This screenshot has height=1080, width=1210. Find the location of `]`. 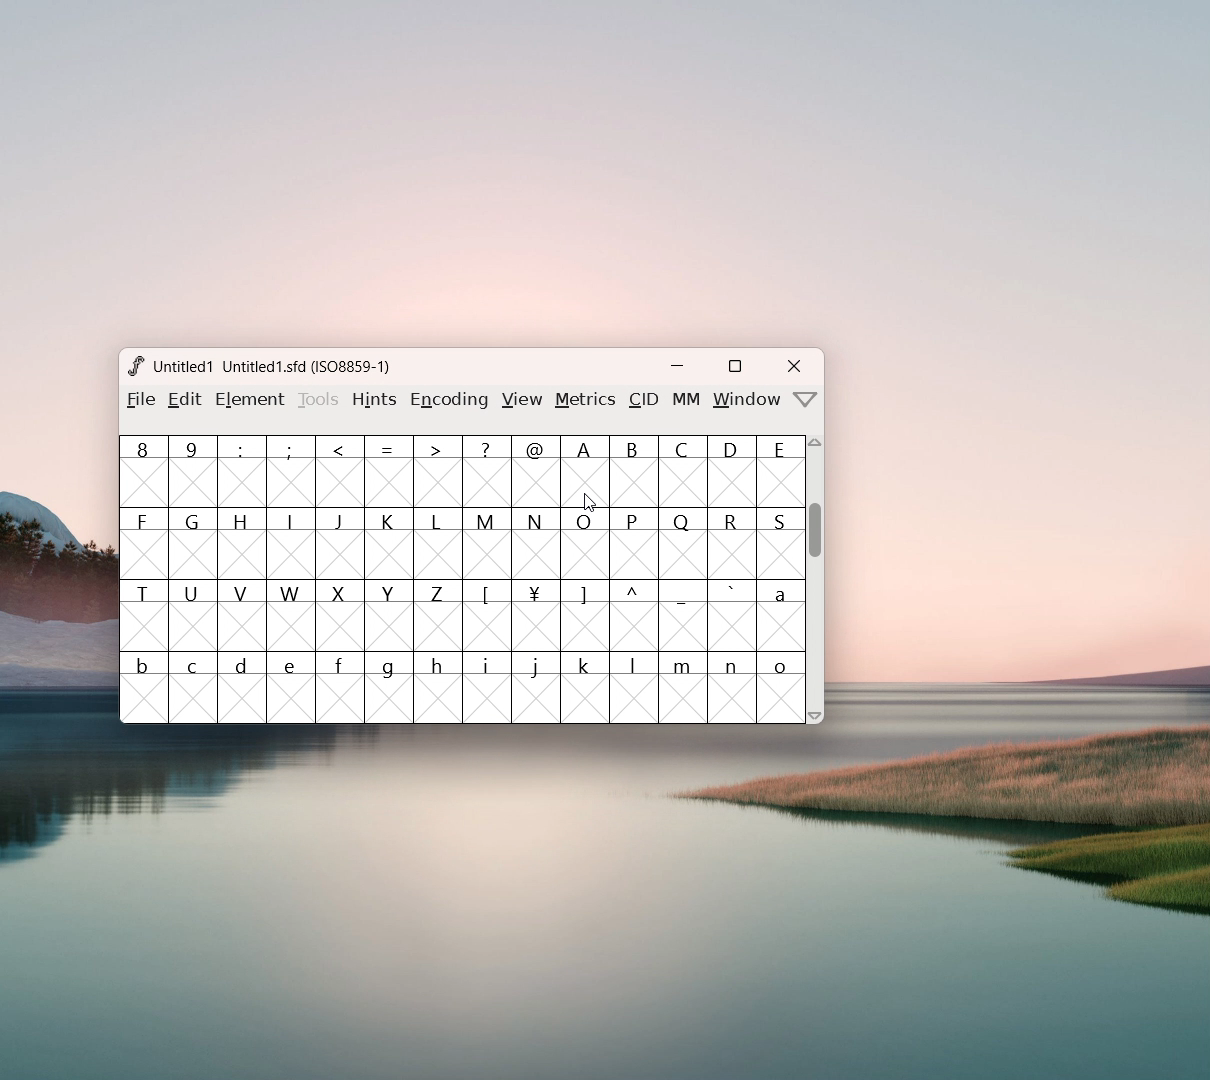

] is located at coordinates (586, 616).